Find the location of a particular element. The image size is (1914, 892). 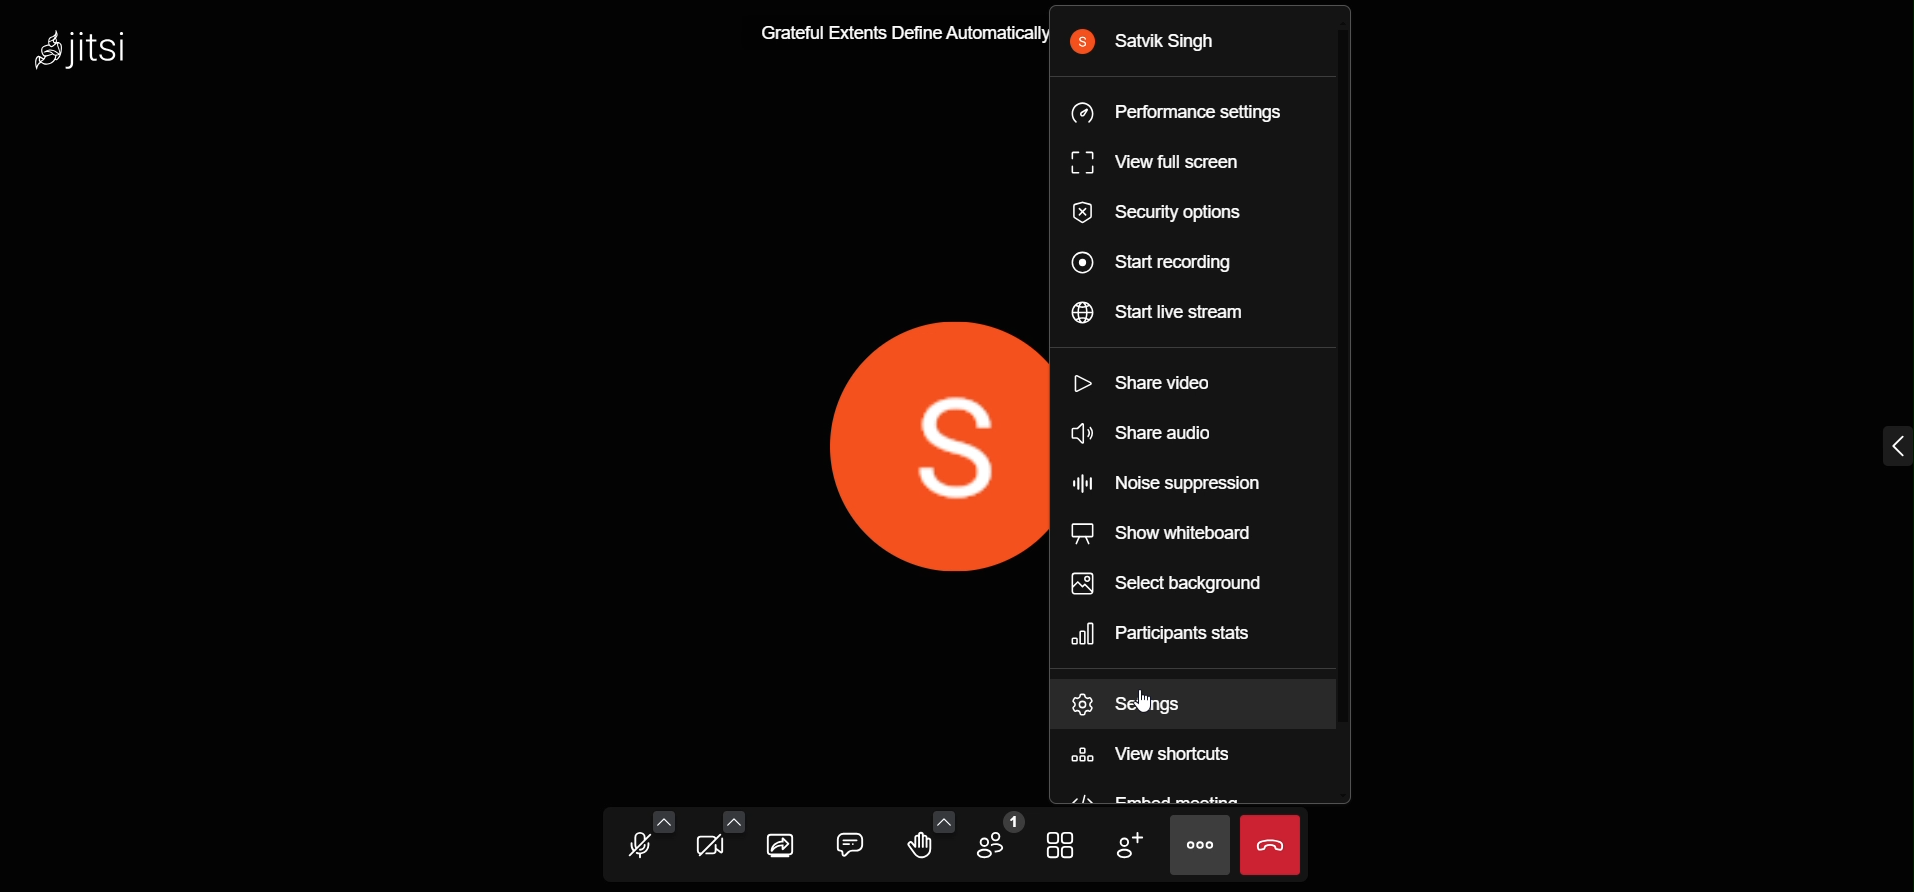

microphone is located at coordinates (633, 849).